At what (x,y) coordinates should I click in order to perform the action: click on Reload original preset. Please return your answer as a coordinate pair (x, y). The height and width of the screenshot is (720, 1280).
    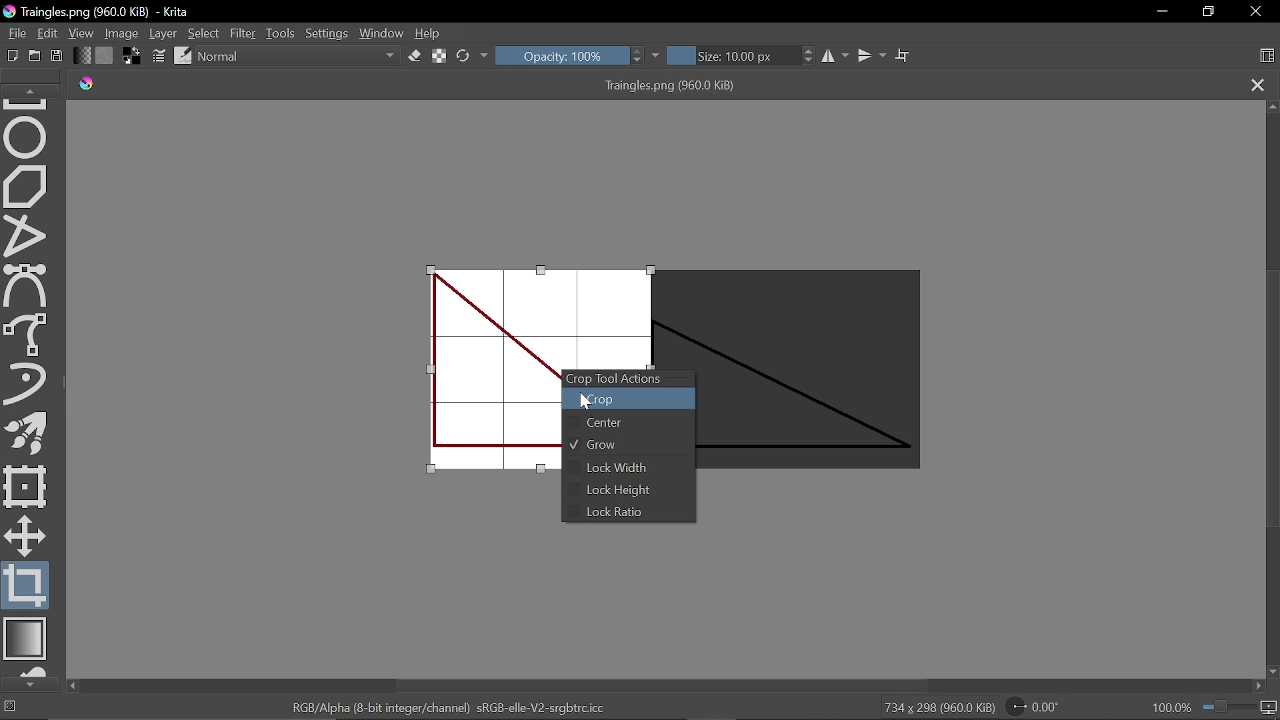
    Looking at the image, I should click on (464, 56).